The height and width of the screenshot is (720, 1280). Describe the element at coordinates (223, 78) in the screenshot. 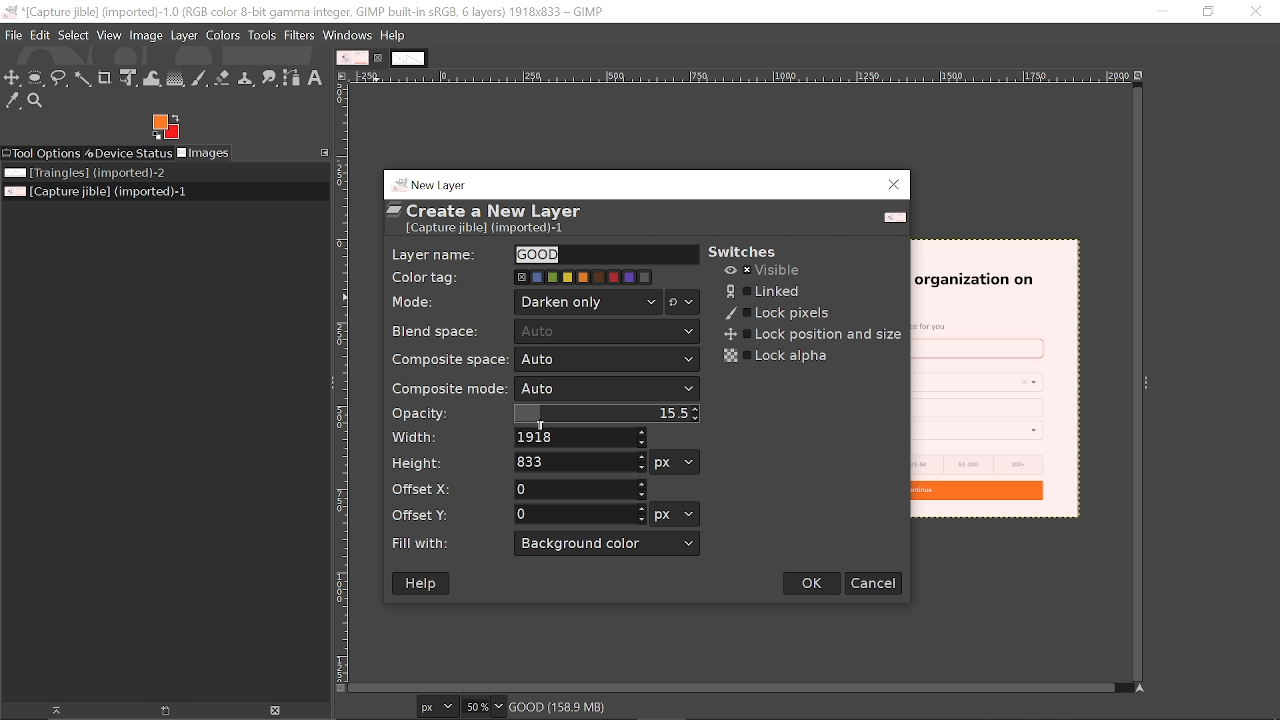

I see `Eraser tool` at that location.